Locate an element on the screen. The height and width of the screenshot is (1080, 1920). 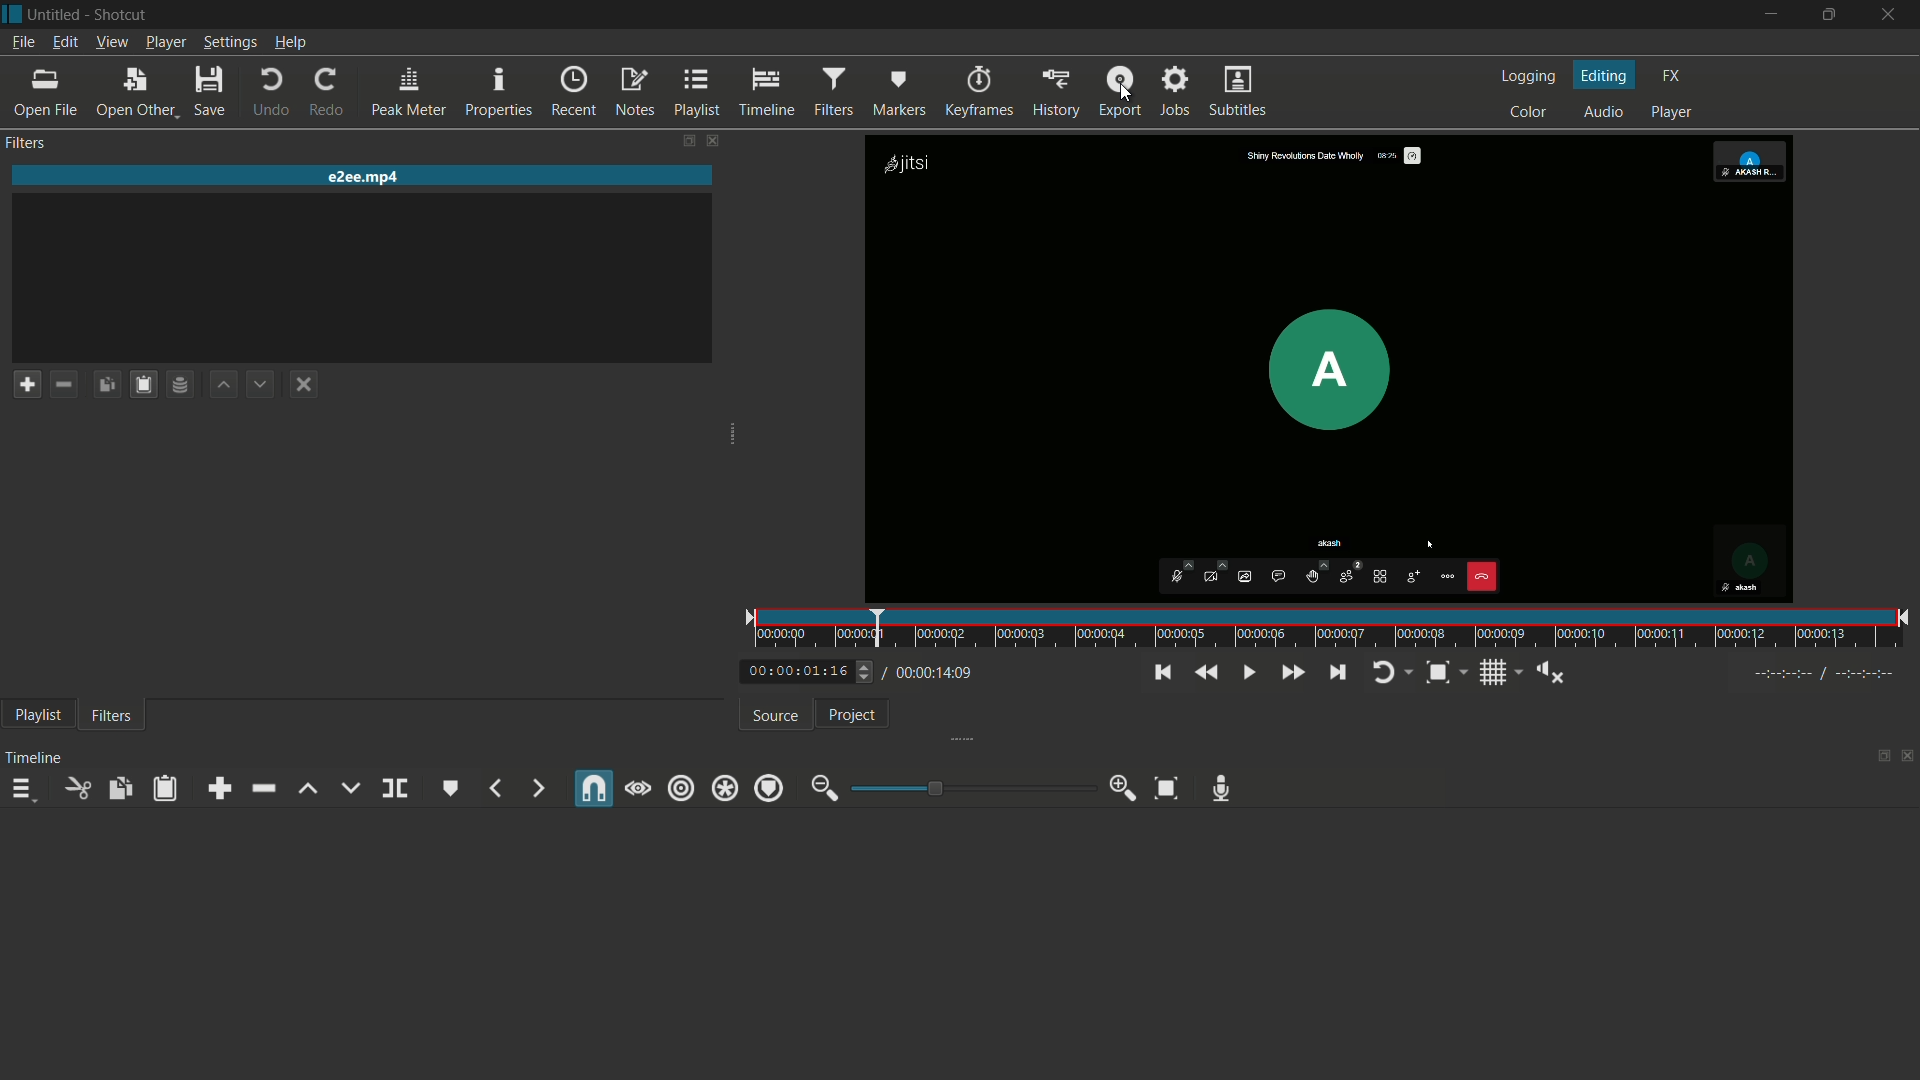
ripple all tracks is located at coordinates (727, 789).